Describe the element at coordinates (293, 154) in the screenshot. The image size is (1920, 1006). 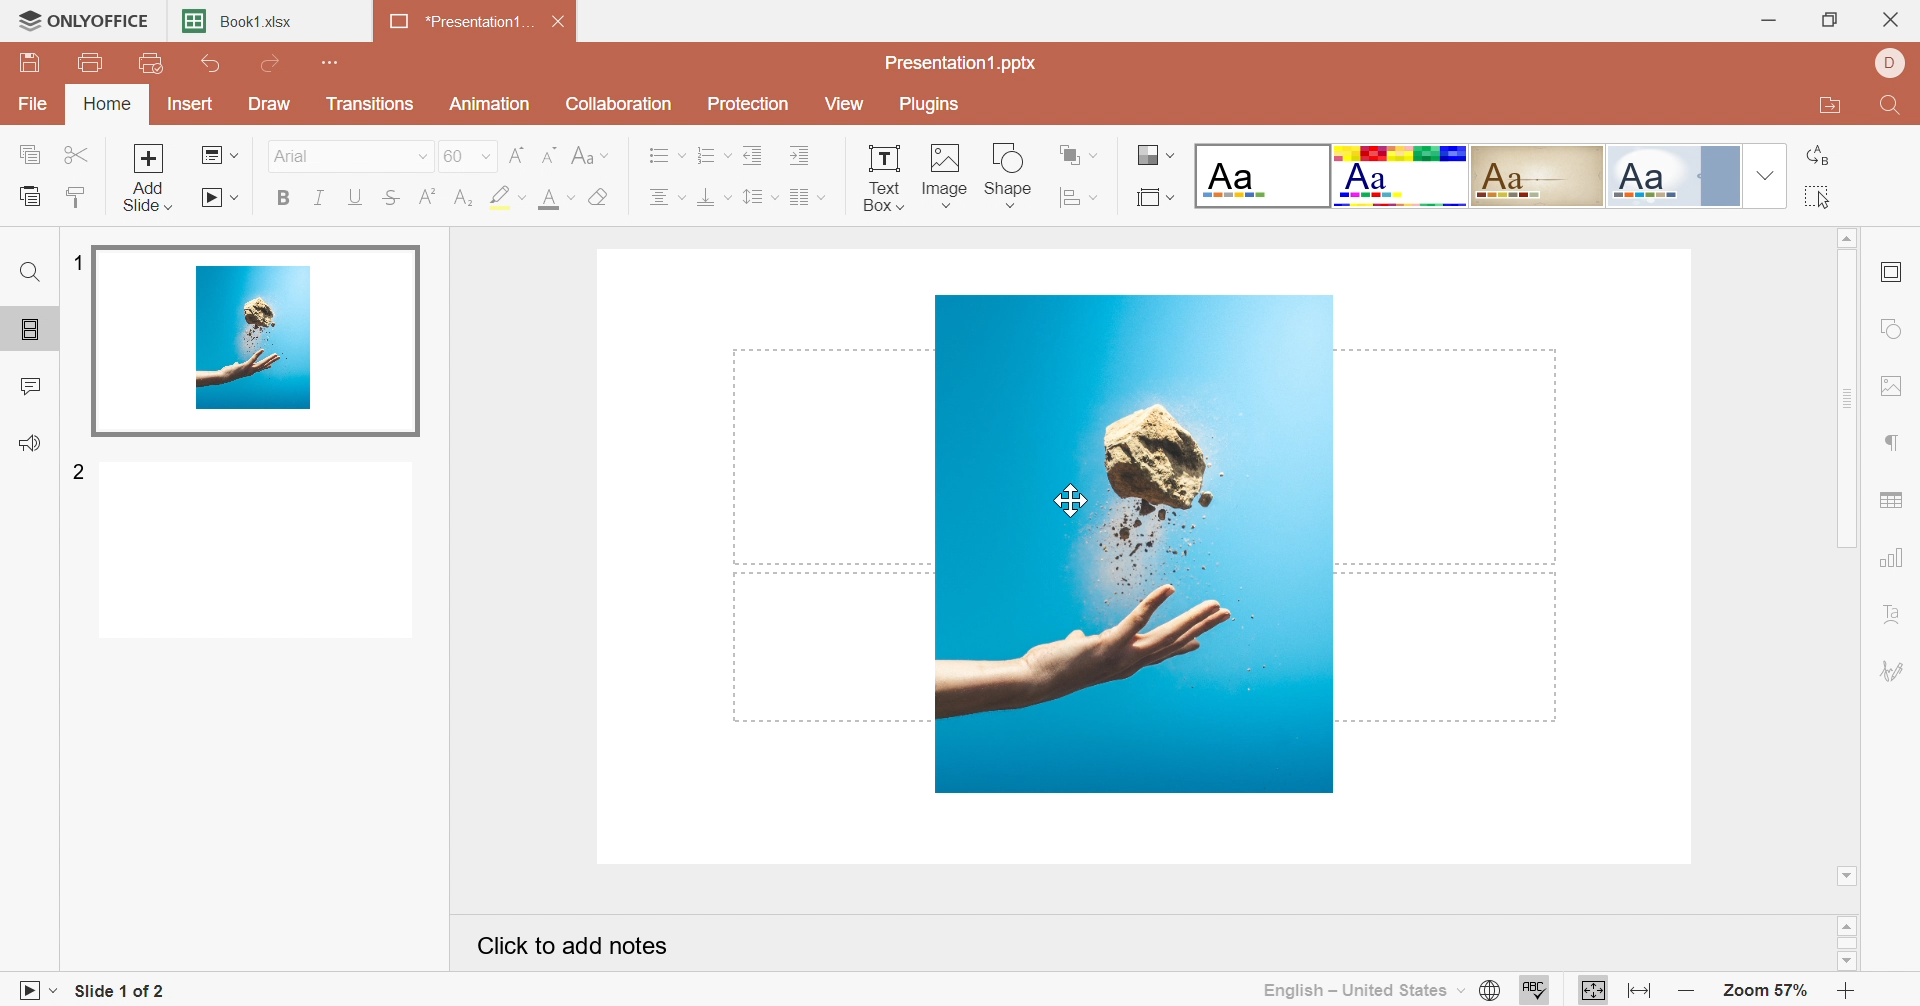
I see `Font` at that location.